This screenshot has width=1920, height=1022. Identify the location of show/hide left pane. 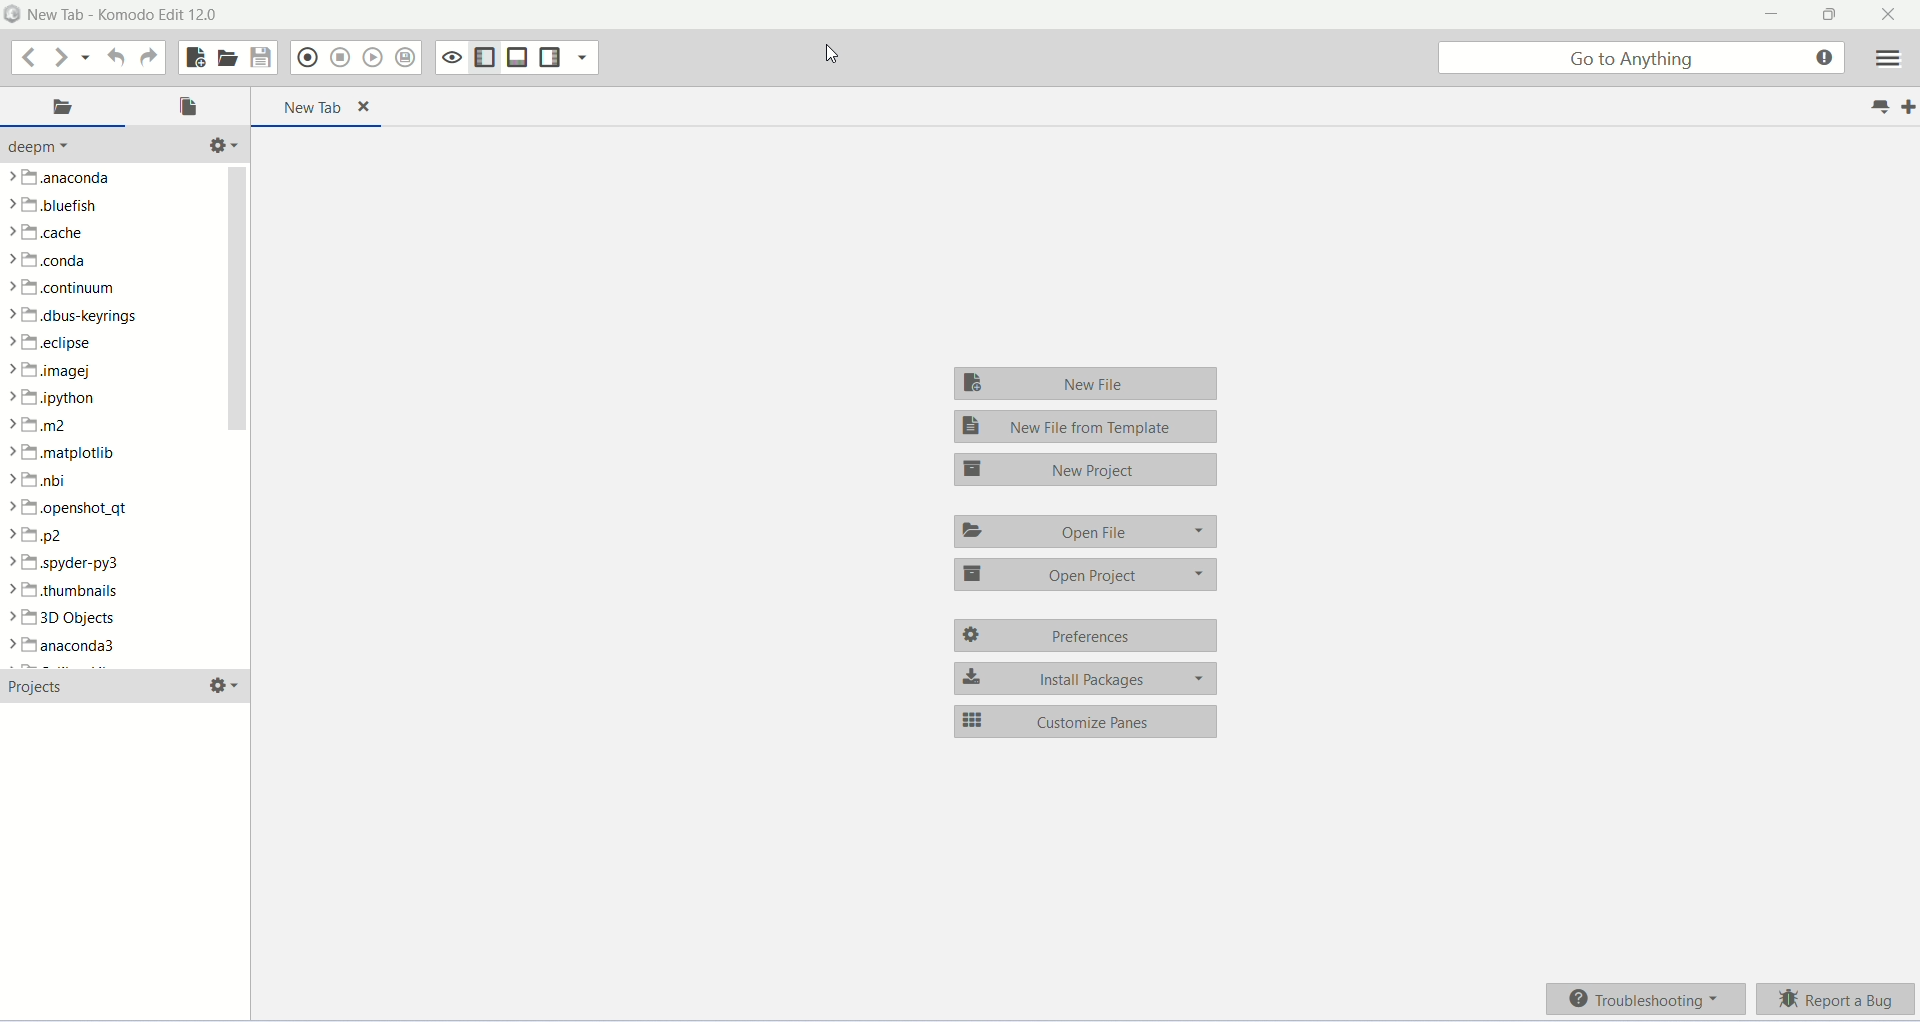
(484, 56).